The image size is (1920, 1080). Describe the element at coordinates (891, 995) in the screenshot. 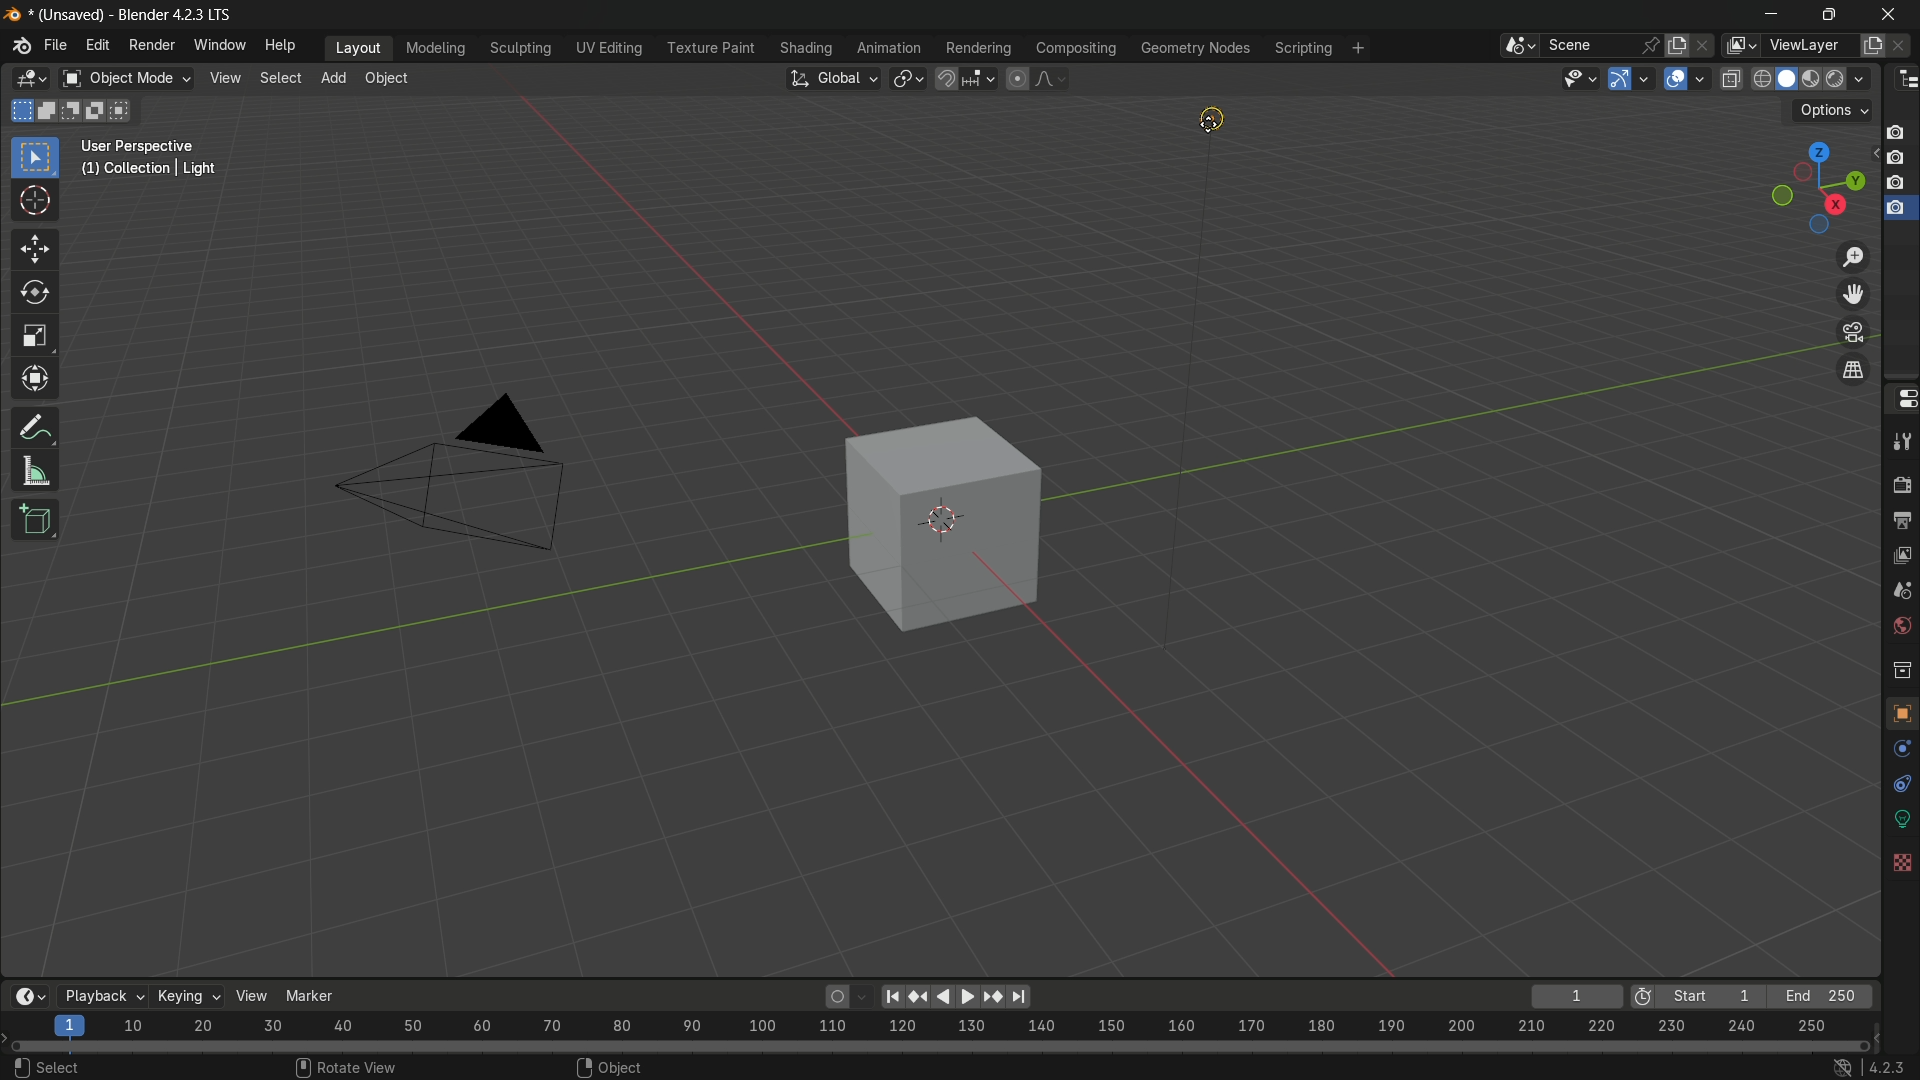

I see `jump to endpoint` at that location.